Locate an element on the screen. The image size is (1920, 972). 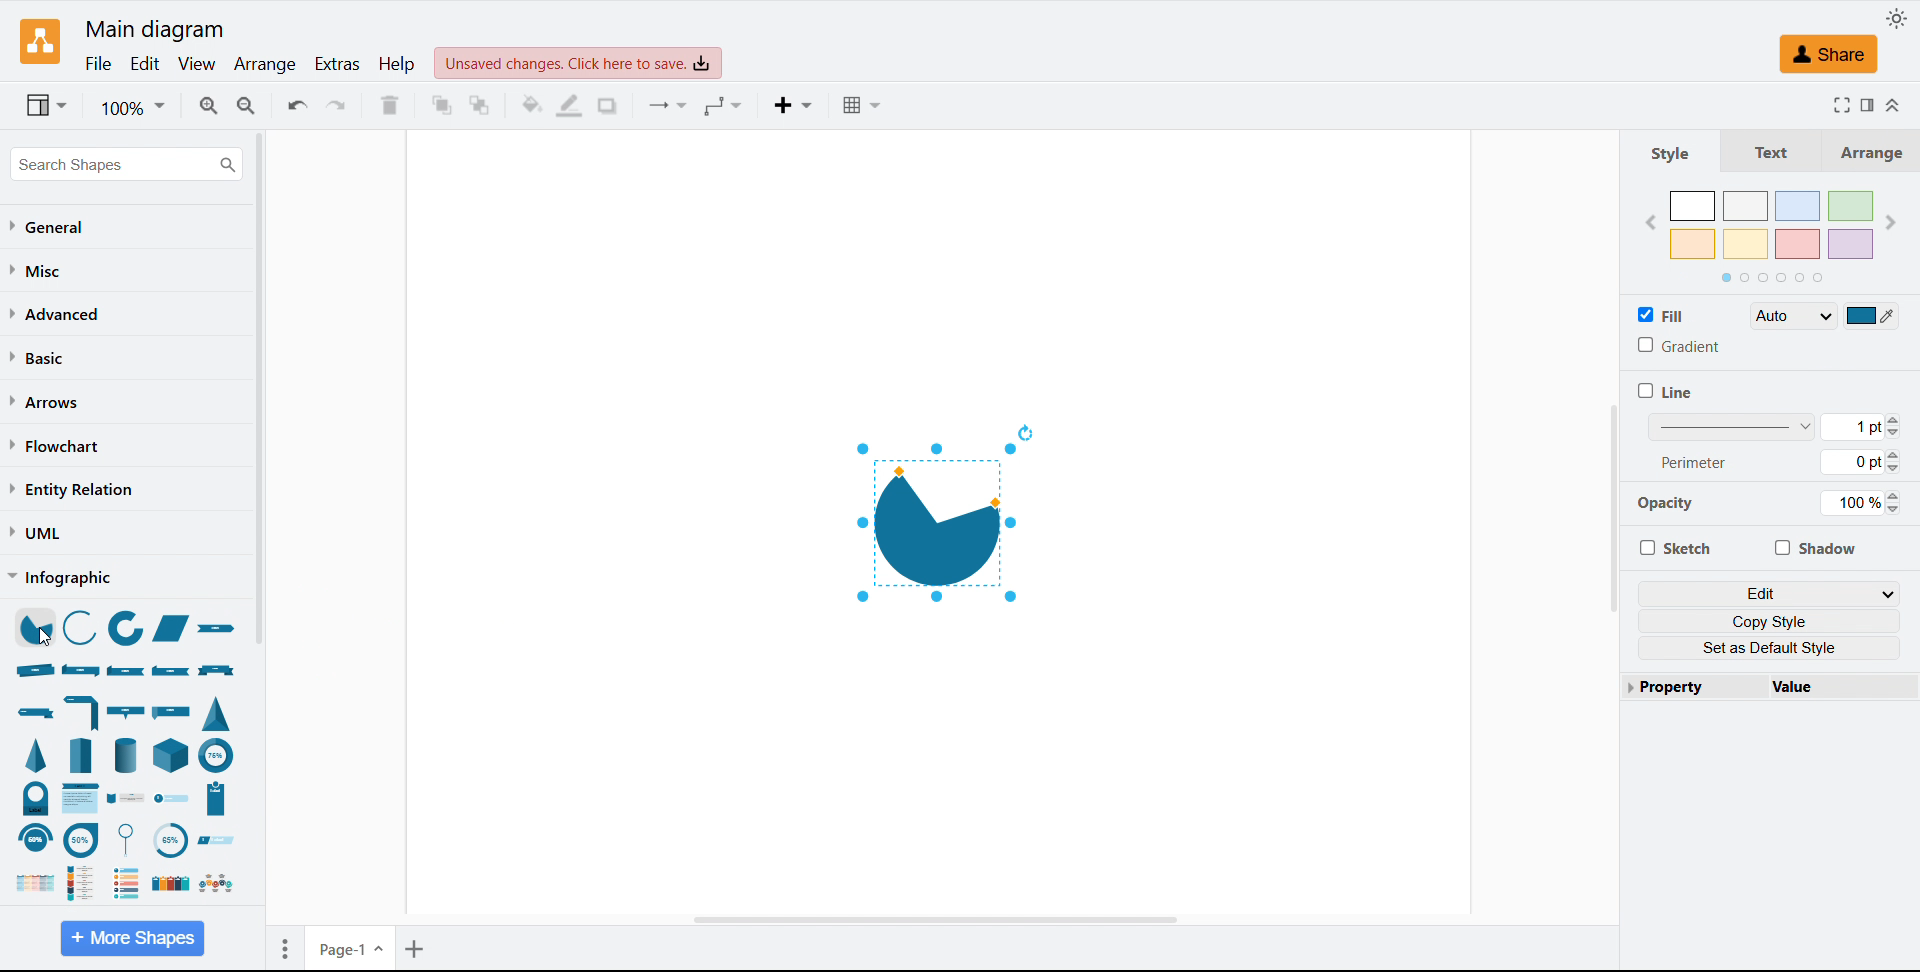
Unsaved changes click to save  is located at coordinates (578, 62).